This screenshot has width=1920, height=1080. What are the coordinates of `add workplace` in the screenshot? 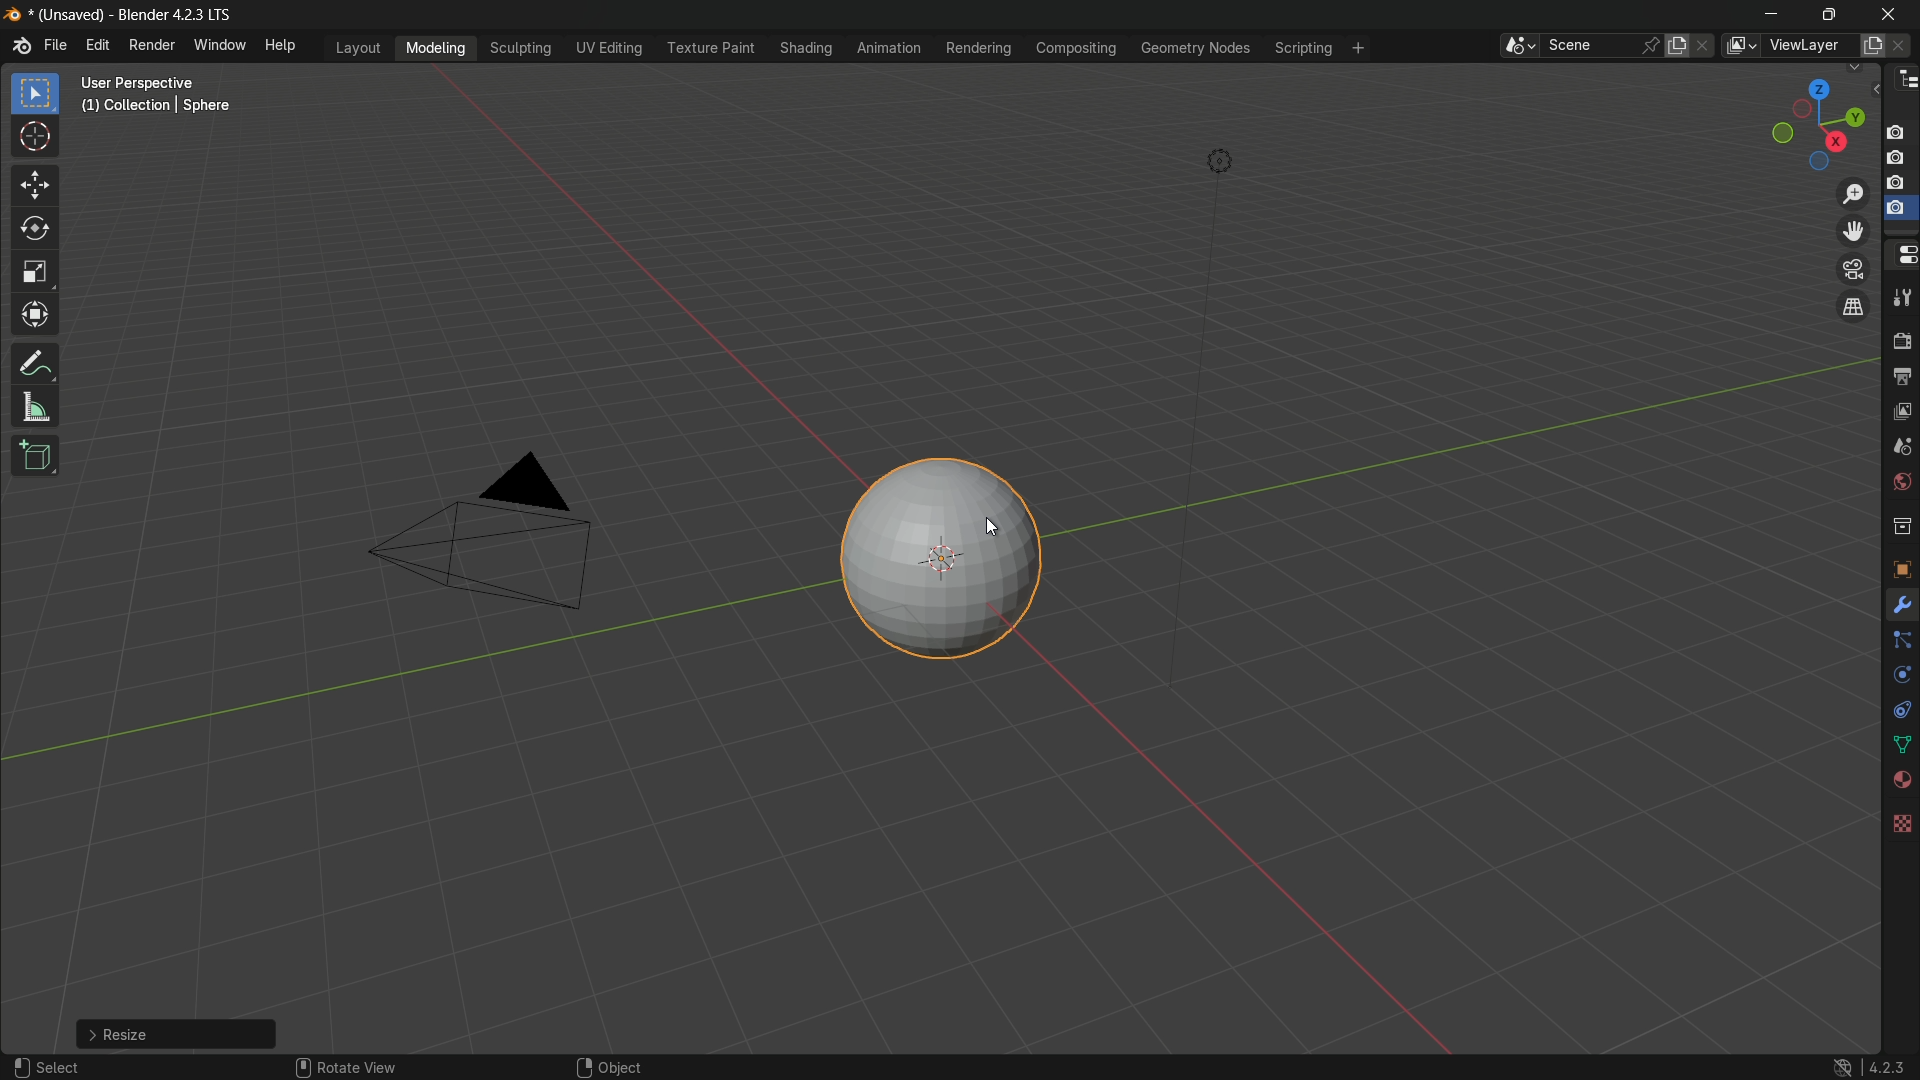 It's located at (1355, 48).